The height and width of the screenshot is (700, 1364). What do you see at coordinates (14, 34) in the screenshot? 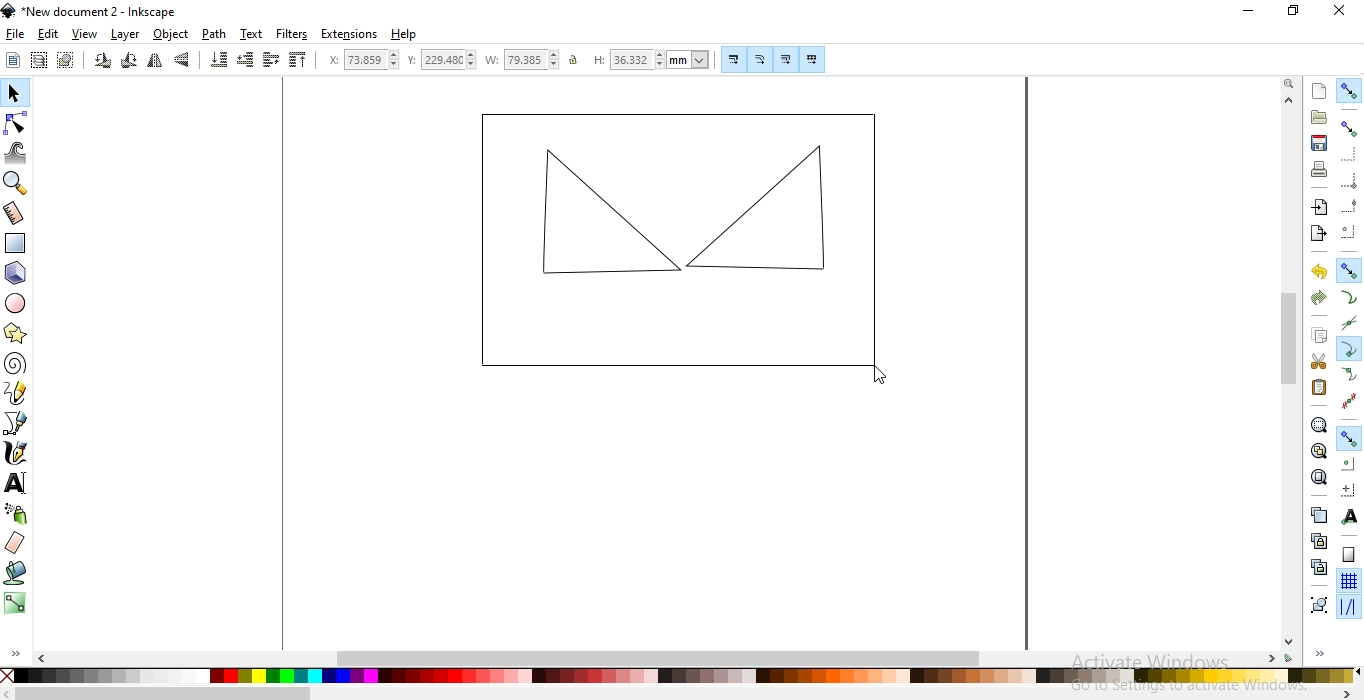
I see `file` at bounding box center [14, 34].